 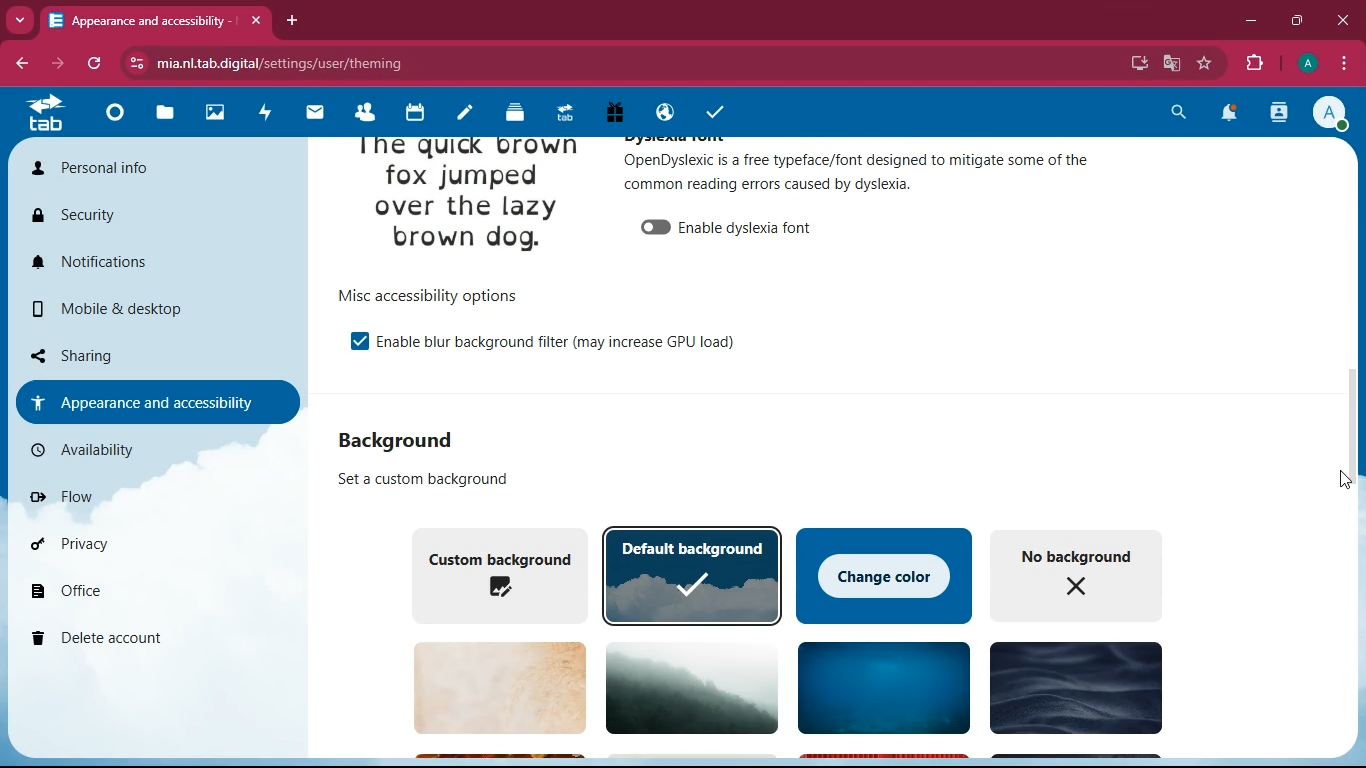 What do you see at coordinates (1300, 19) in the screenshot?
I see `maximize` at bounding box center [1300, 19].